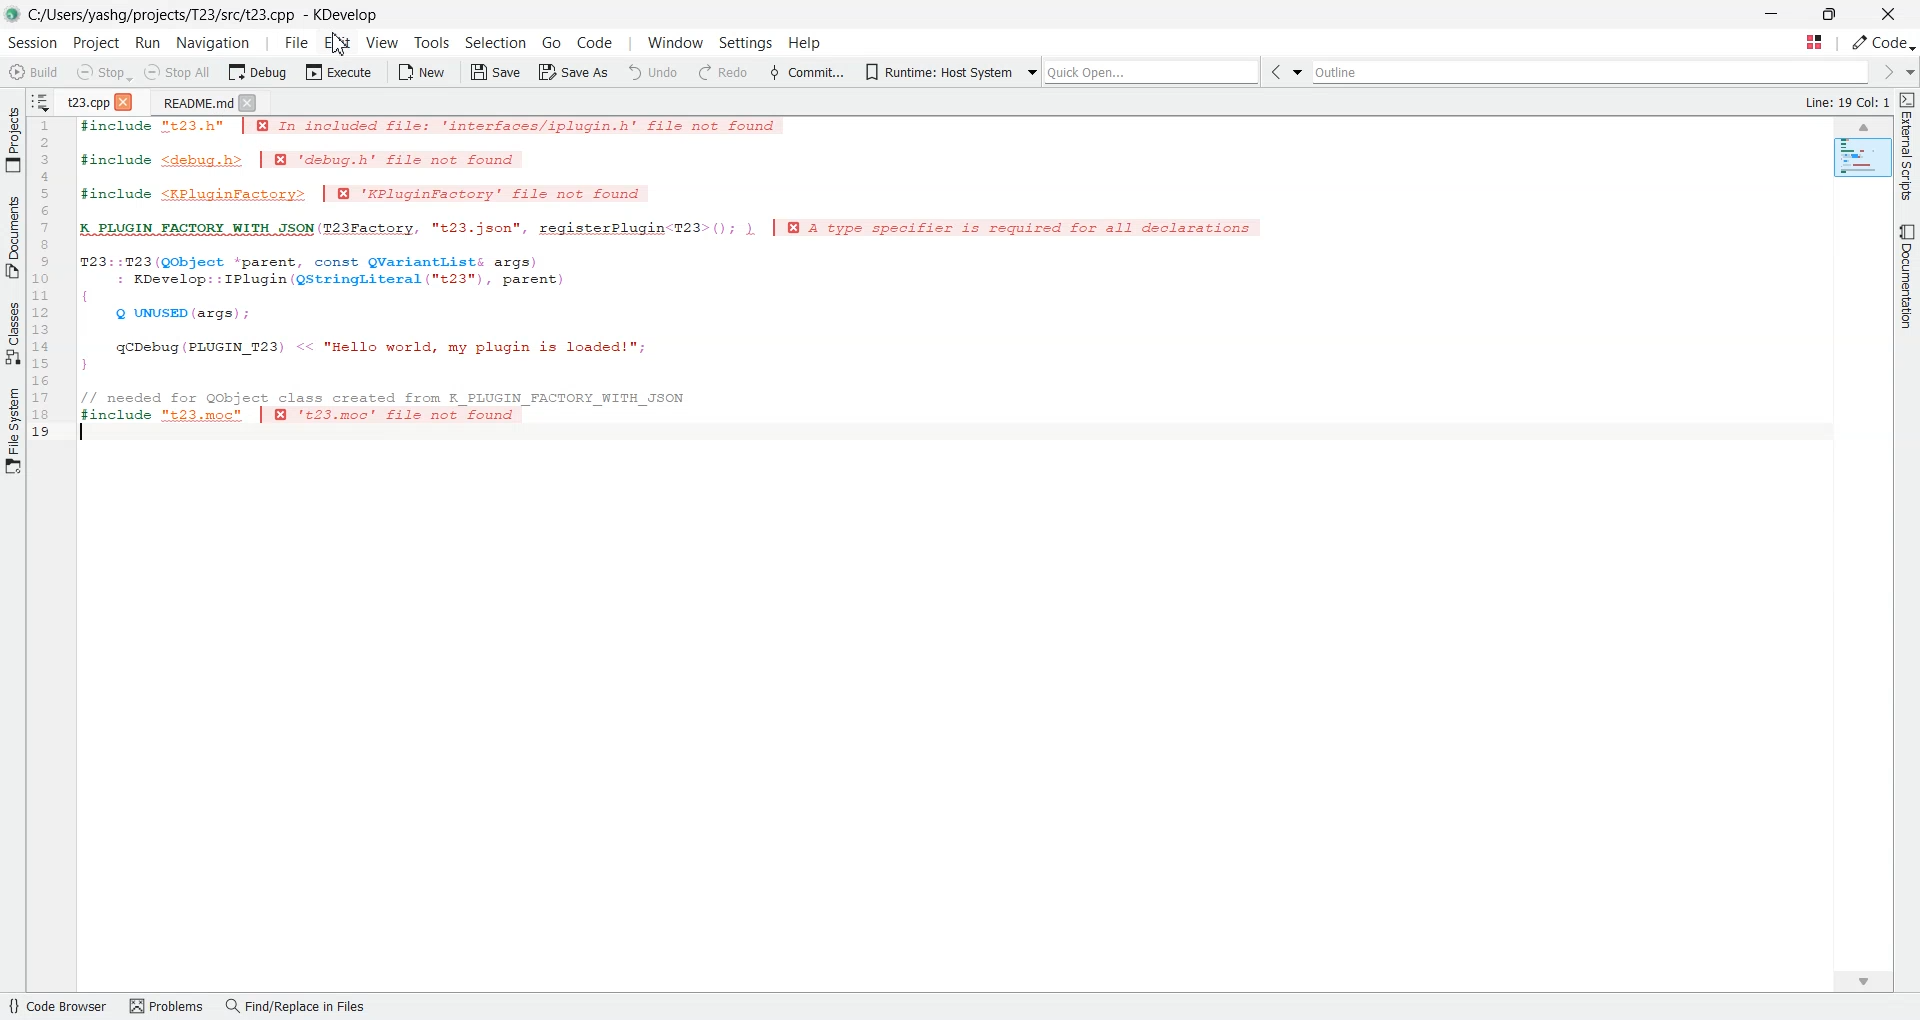 The image size is (1920, 1020). I want to click on help, so click(804, 45).